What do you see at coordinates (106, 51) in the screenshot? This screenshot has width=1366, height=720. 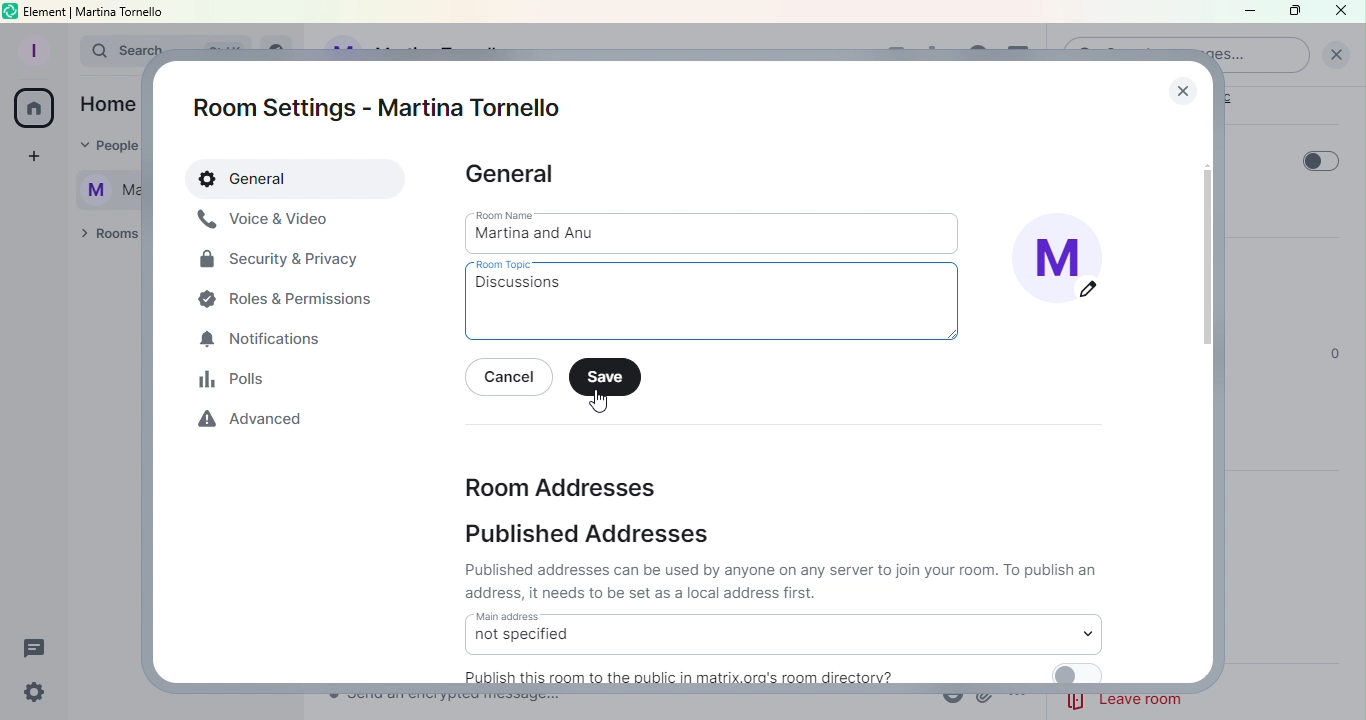 I see `Search bar` at bounding box center [106, 51].